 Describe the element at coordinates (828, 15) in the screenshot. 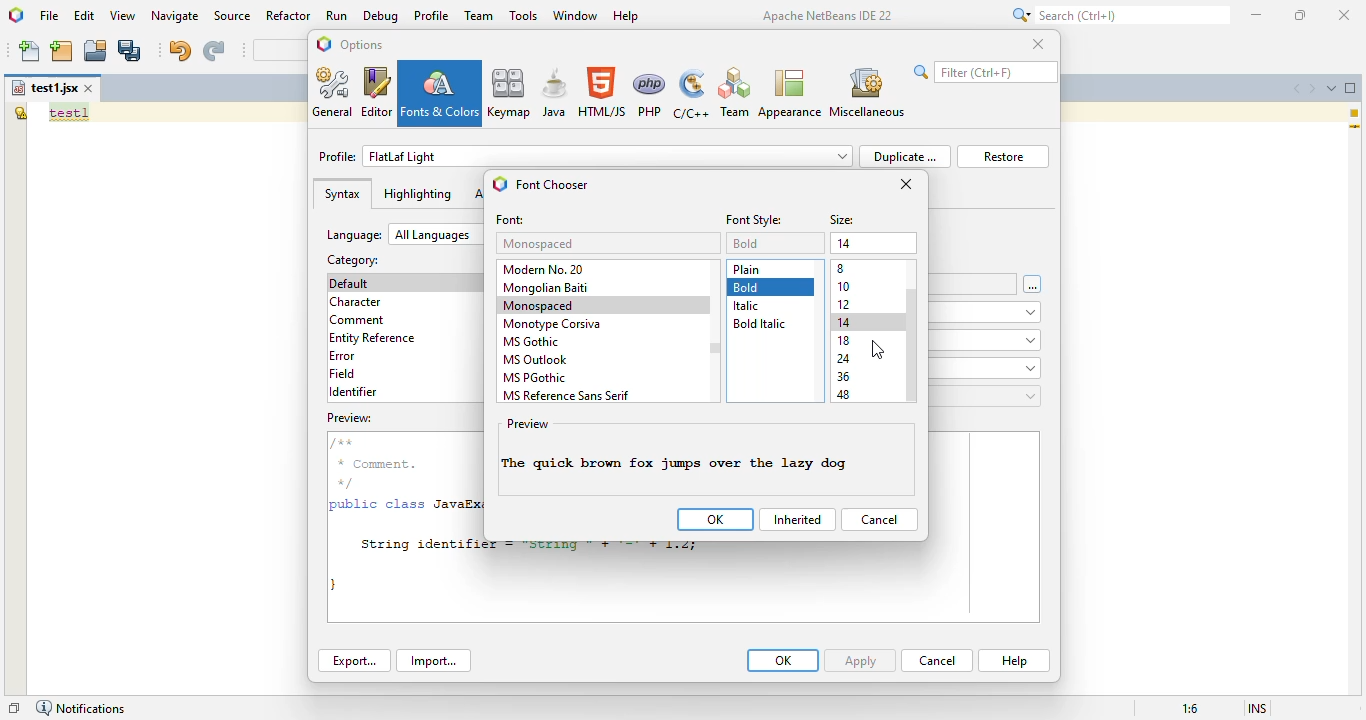

I see `Apache NetBeans IDE 22` at that location.